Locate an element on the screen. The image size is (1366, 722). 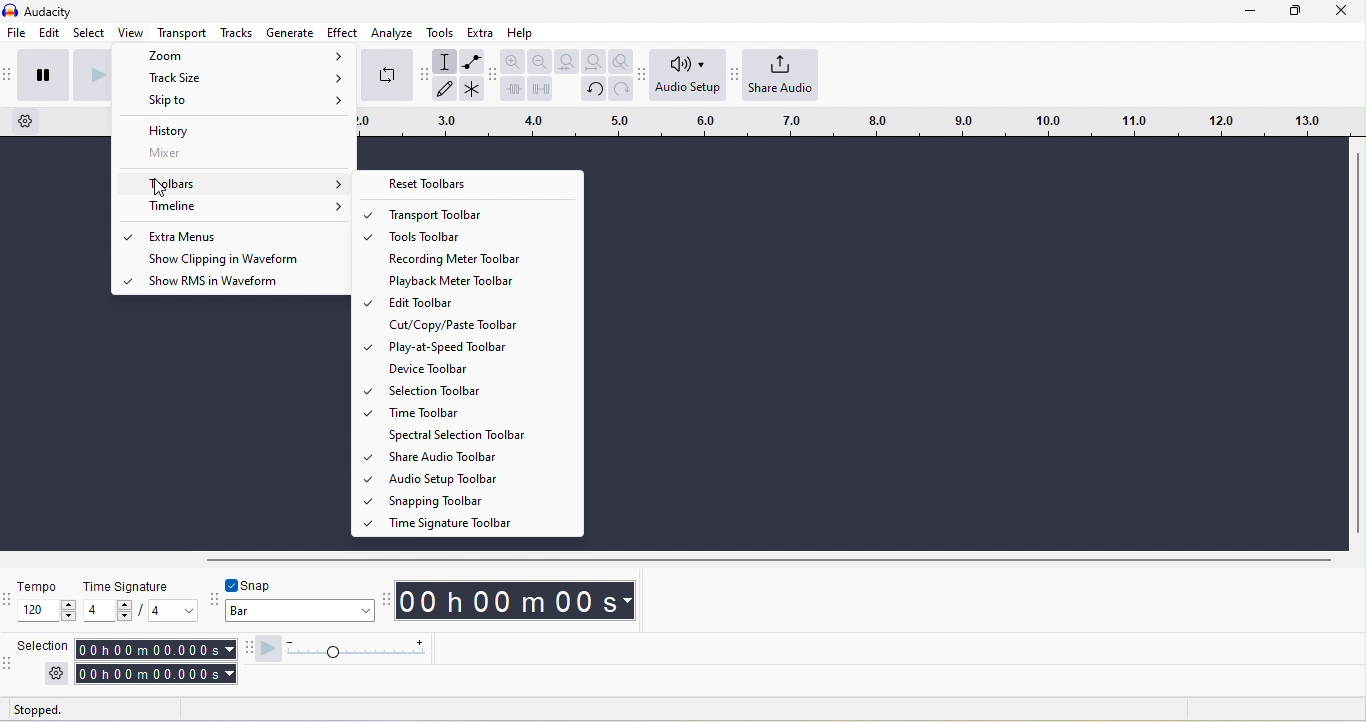
Selection toolbar is located at coordinates (481, 390).